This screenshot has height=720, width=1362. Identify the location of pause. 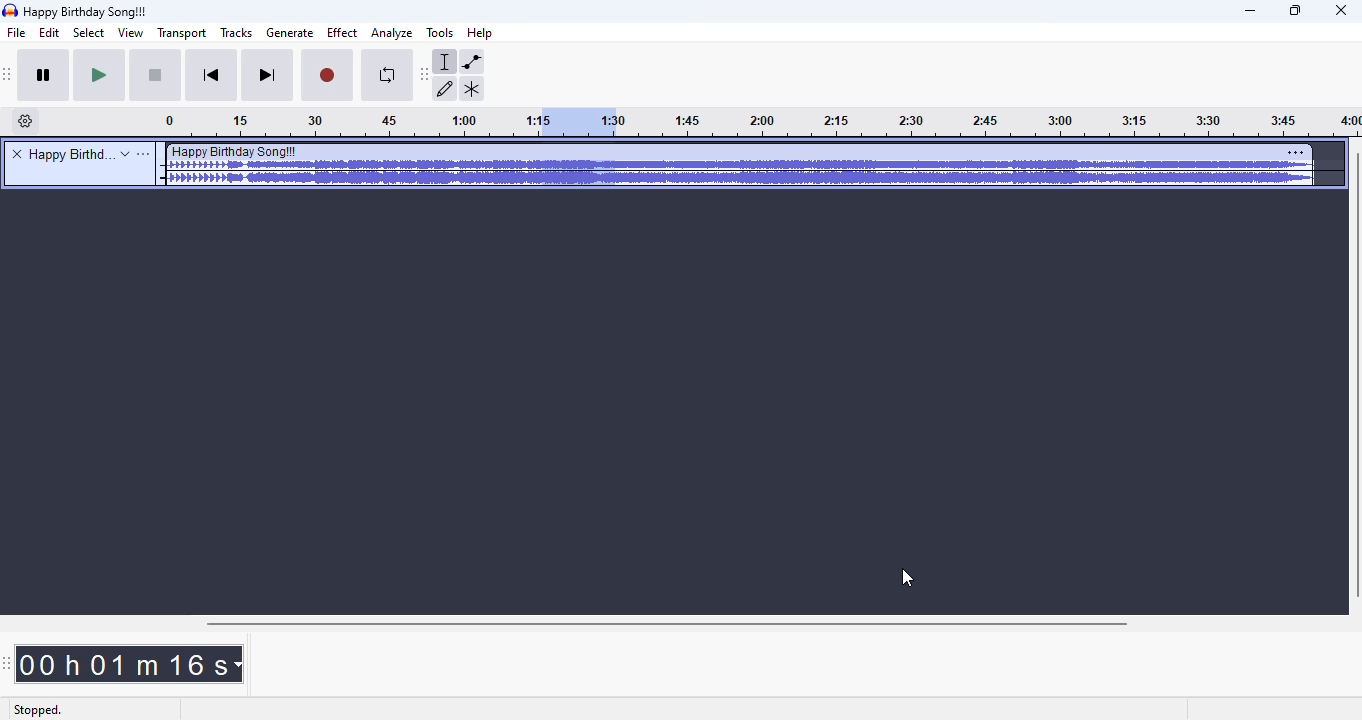
(47, 76).